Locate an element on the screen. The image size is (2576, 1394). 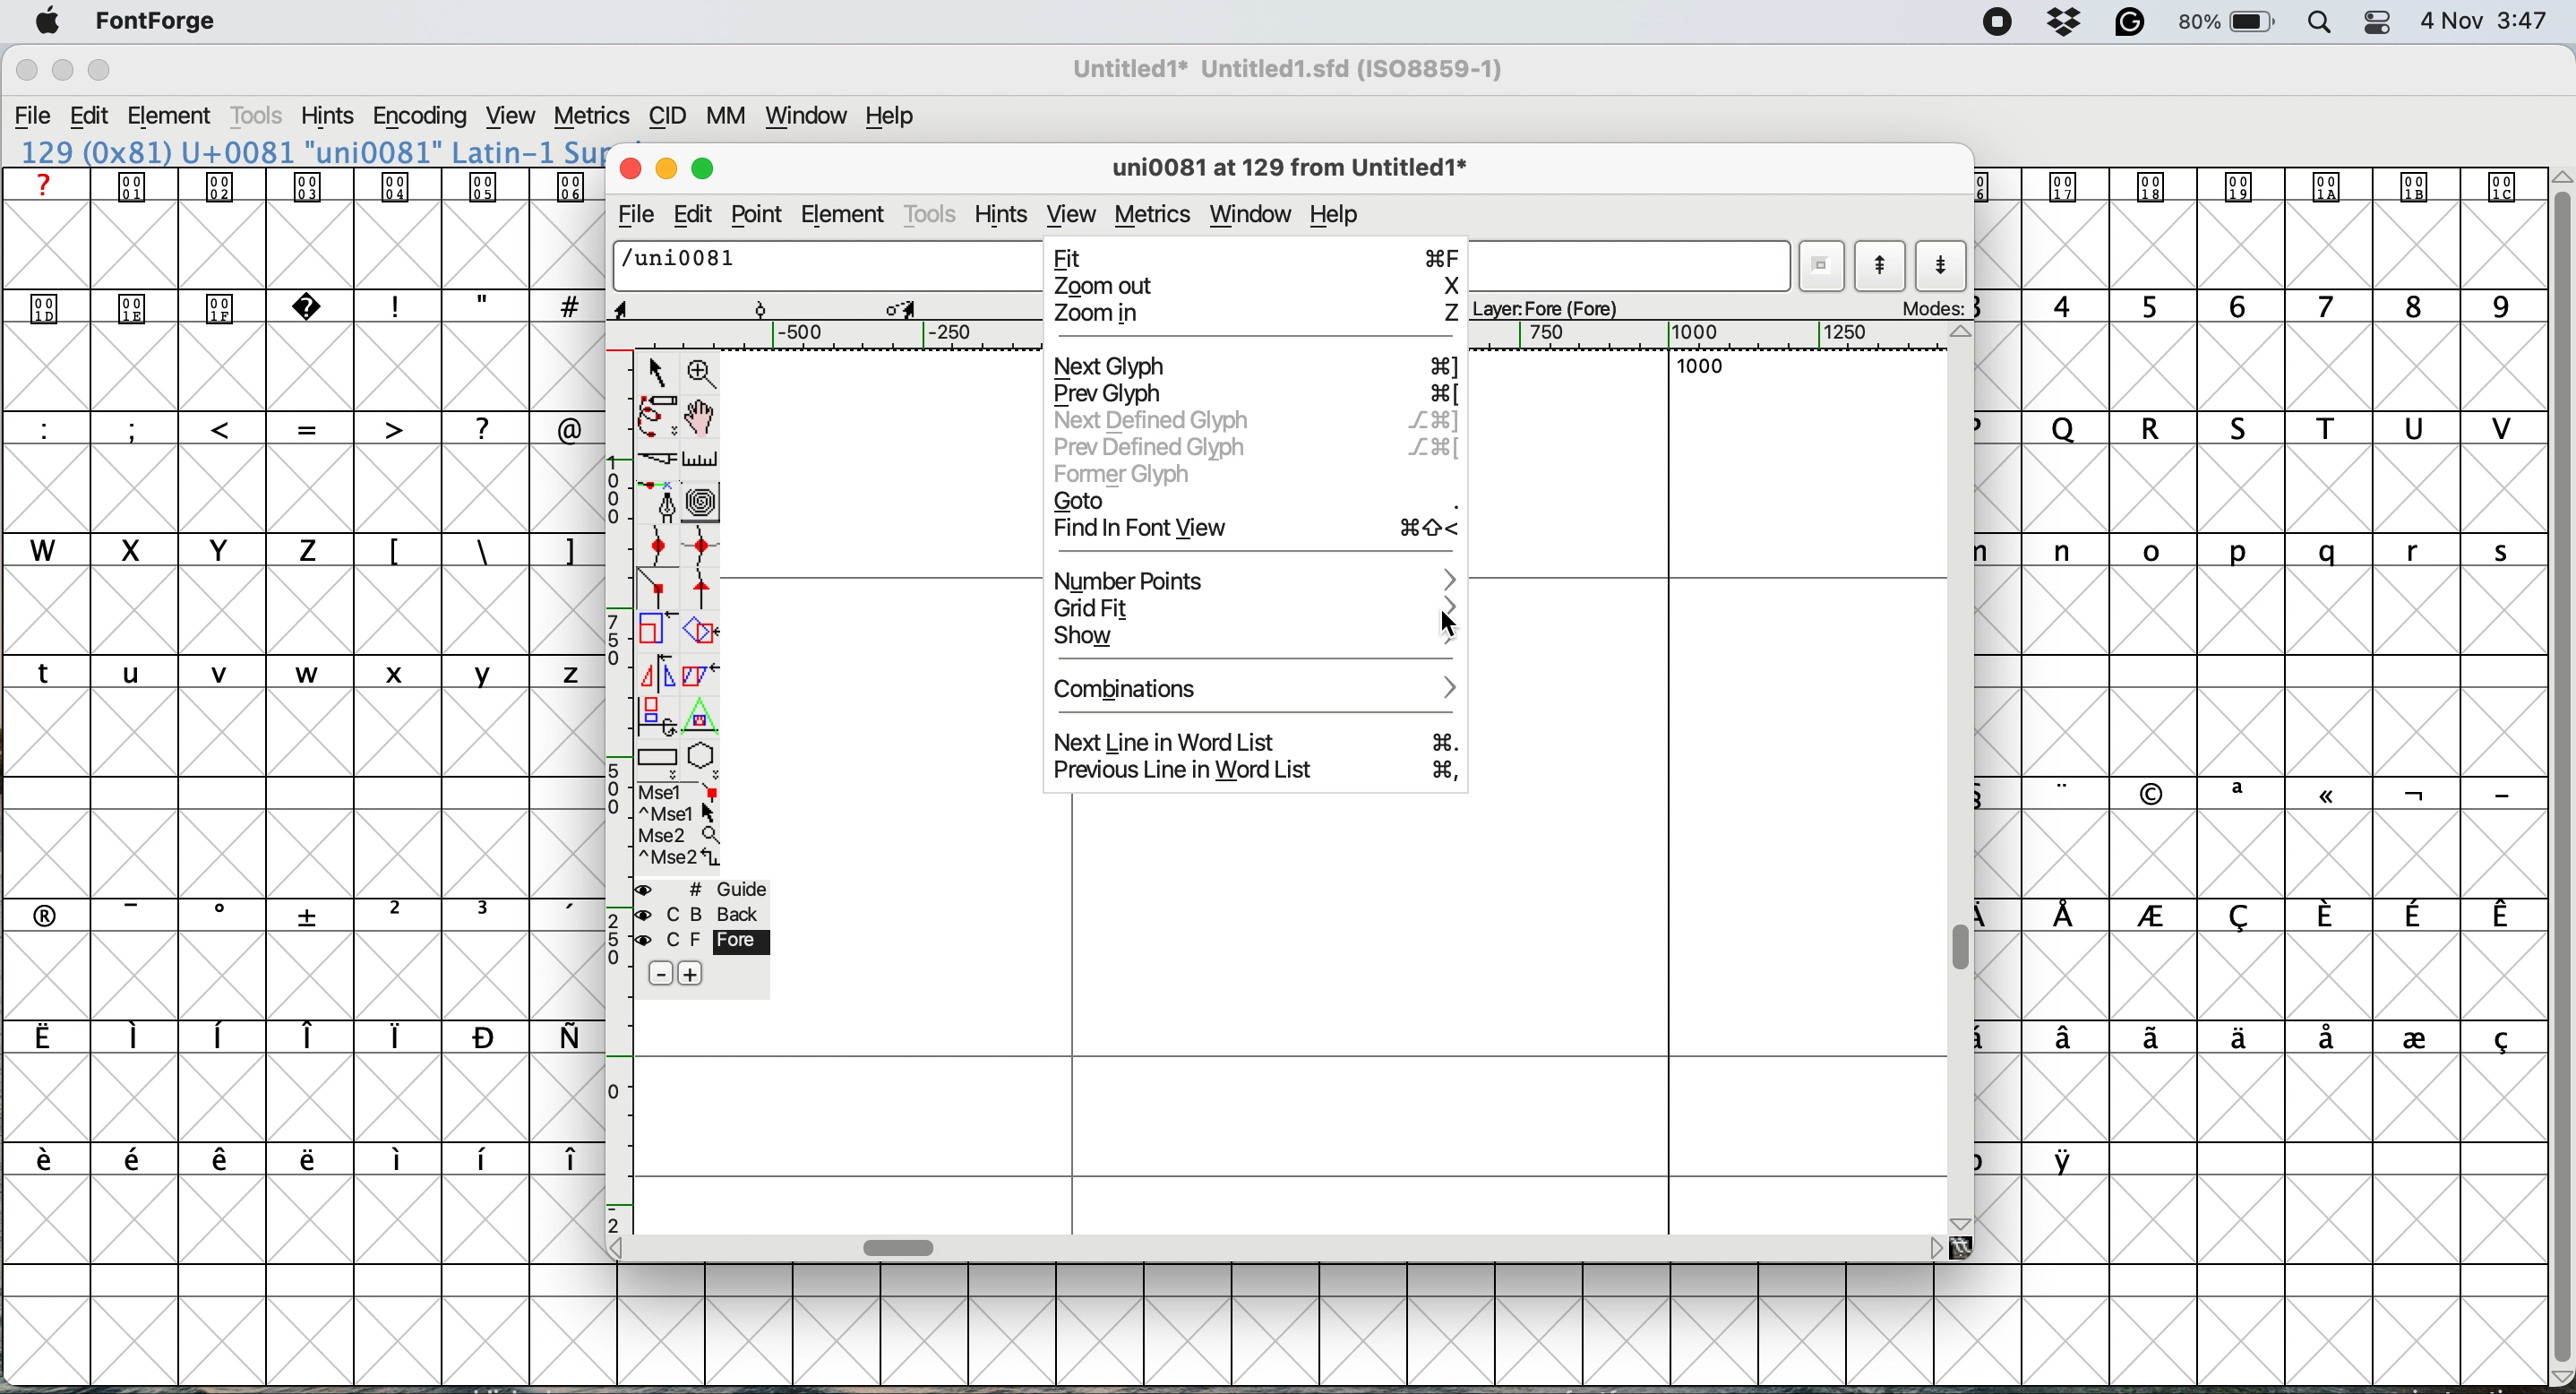
# Guide is located at coordinates (705, 890).